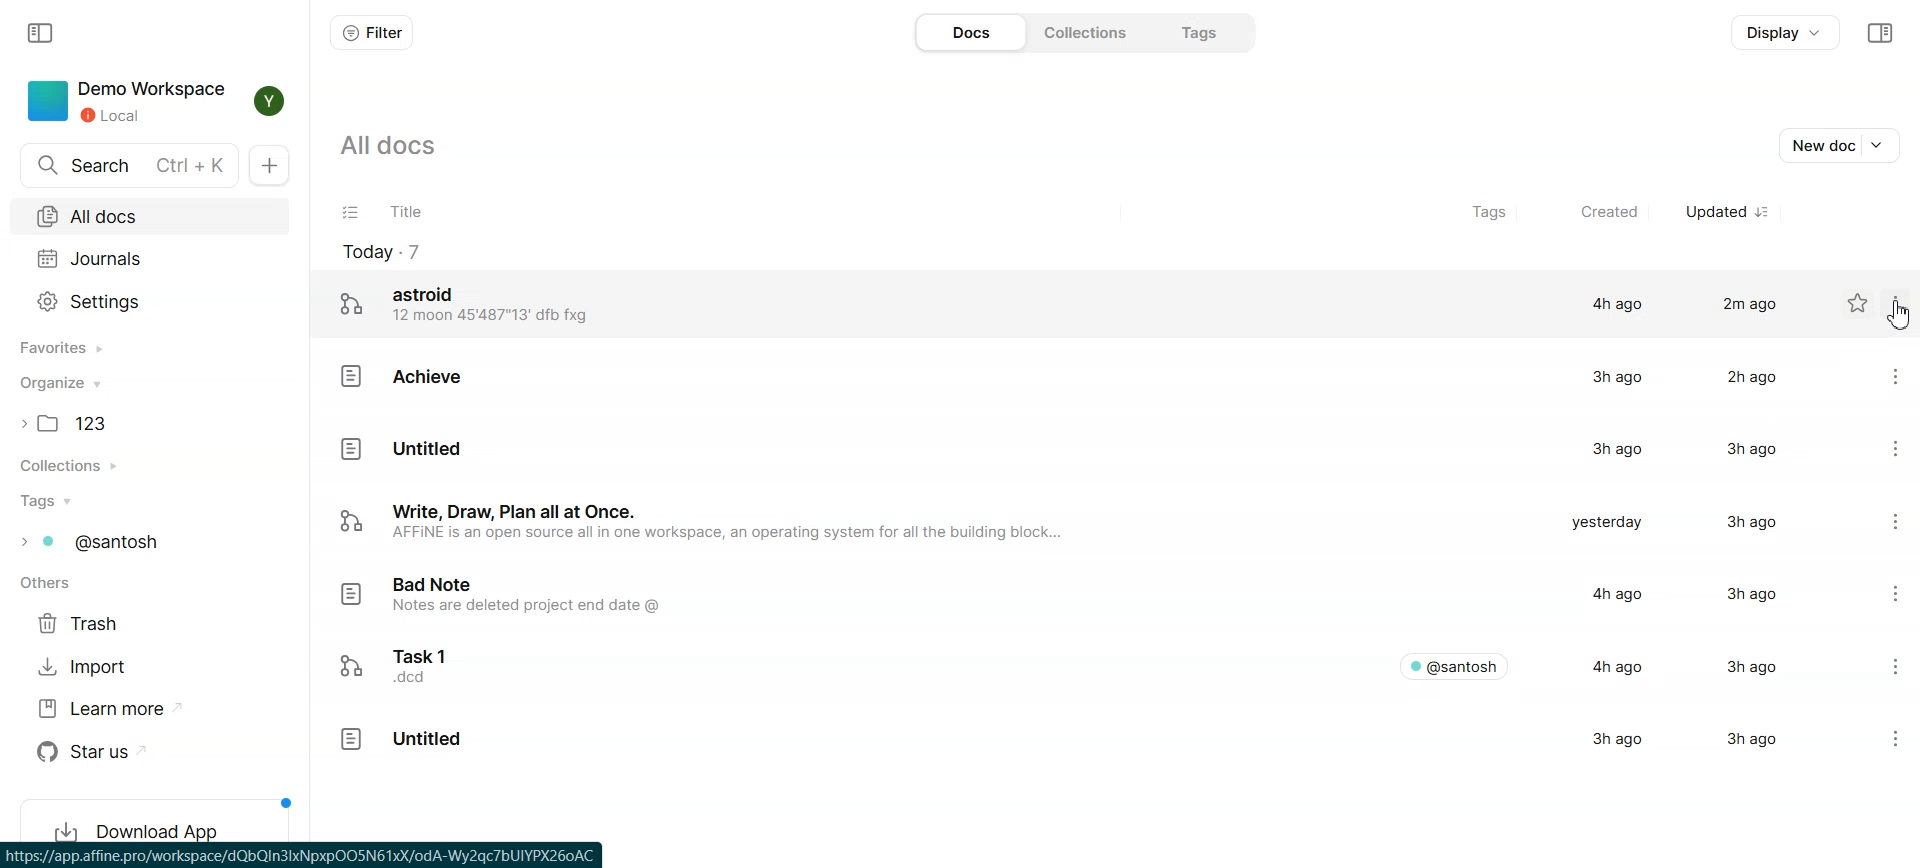 This screenshot has height=868, width=1920. What do you see at coordinates (1717, 212) in the screenshot?
I see `Updated` at bounding box center [1717, 212].